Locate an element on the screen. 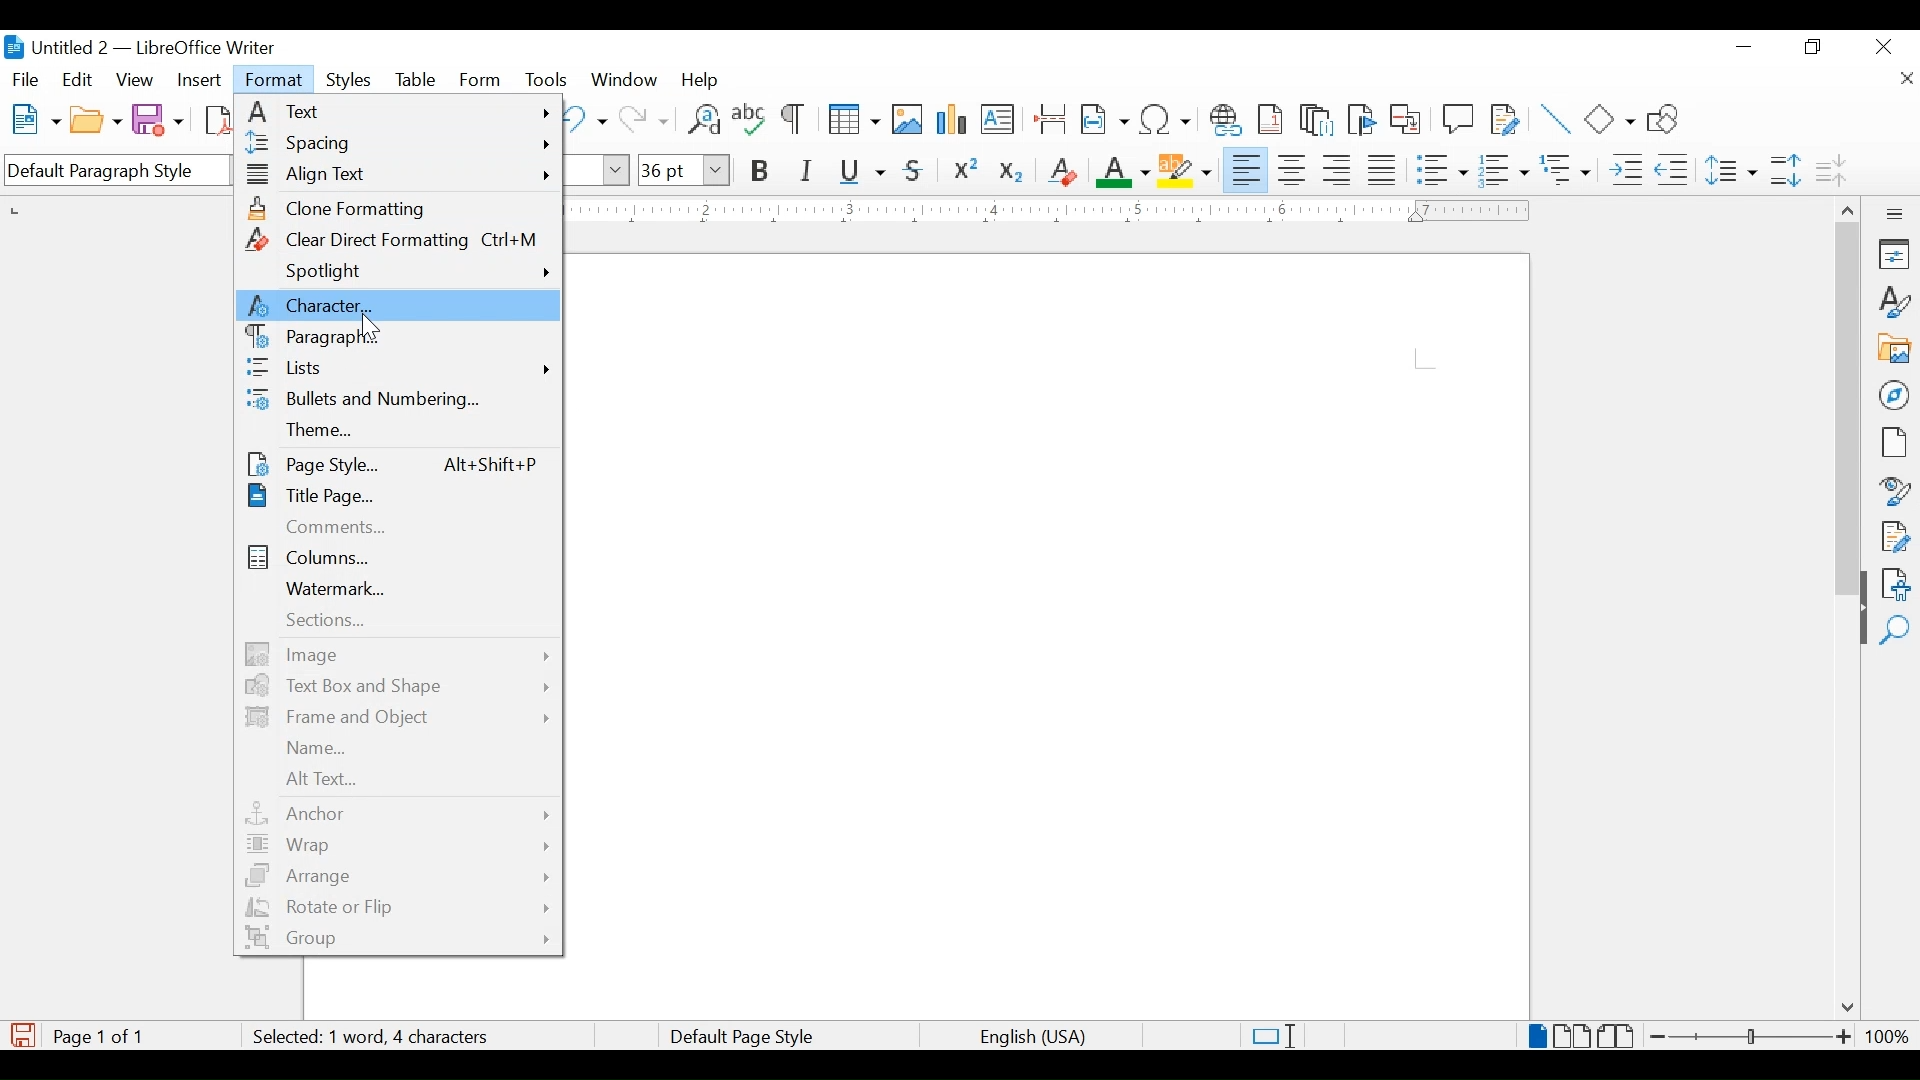  close is located at coordinates (1905, 81).